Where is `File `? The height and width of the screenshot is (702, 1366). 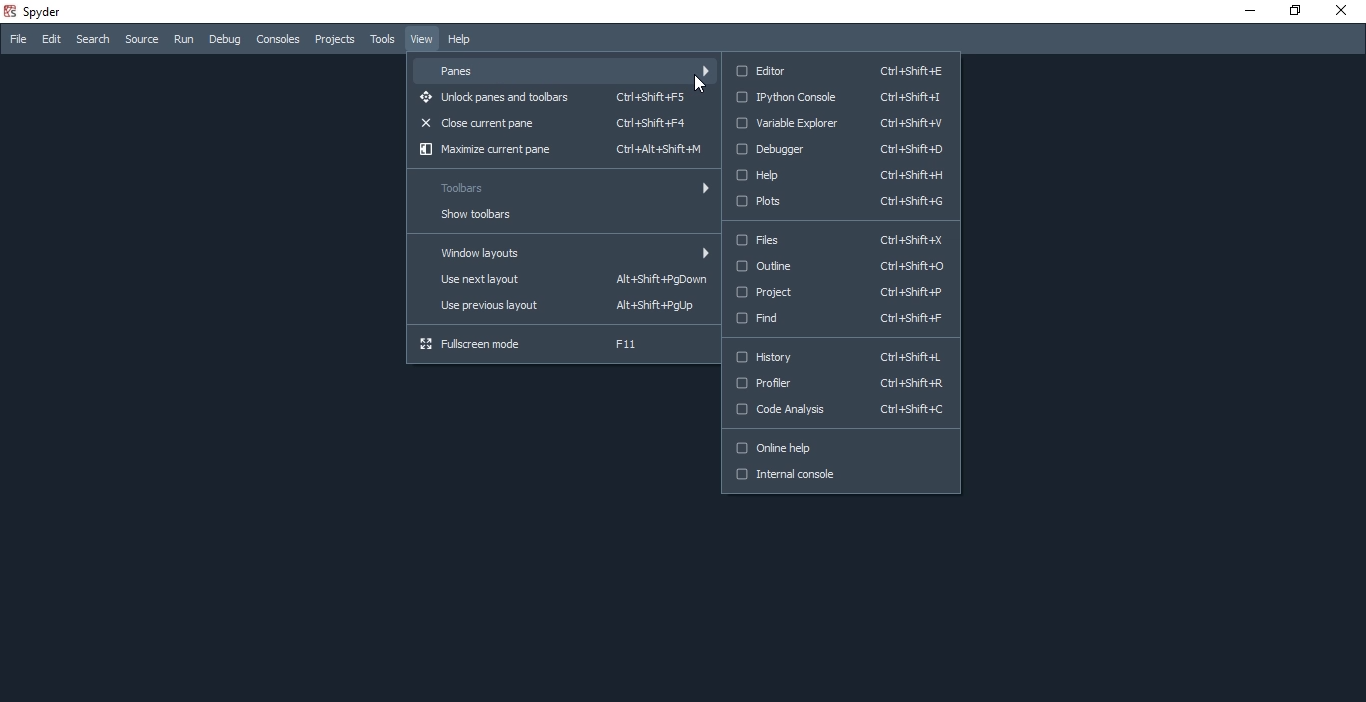
File  is located at coordinates (17, 39).